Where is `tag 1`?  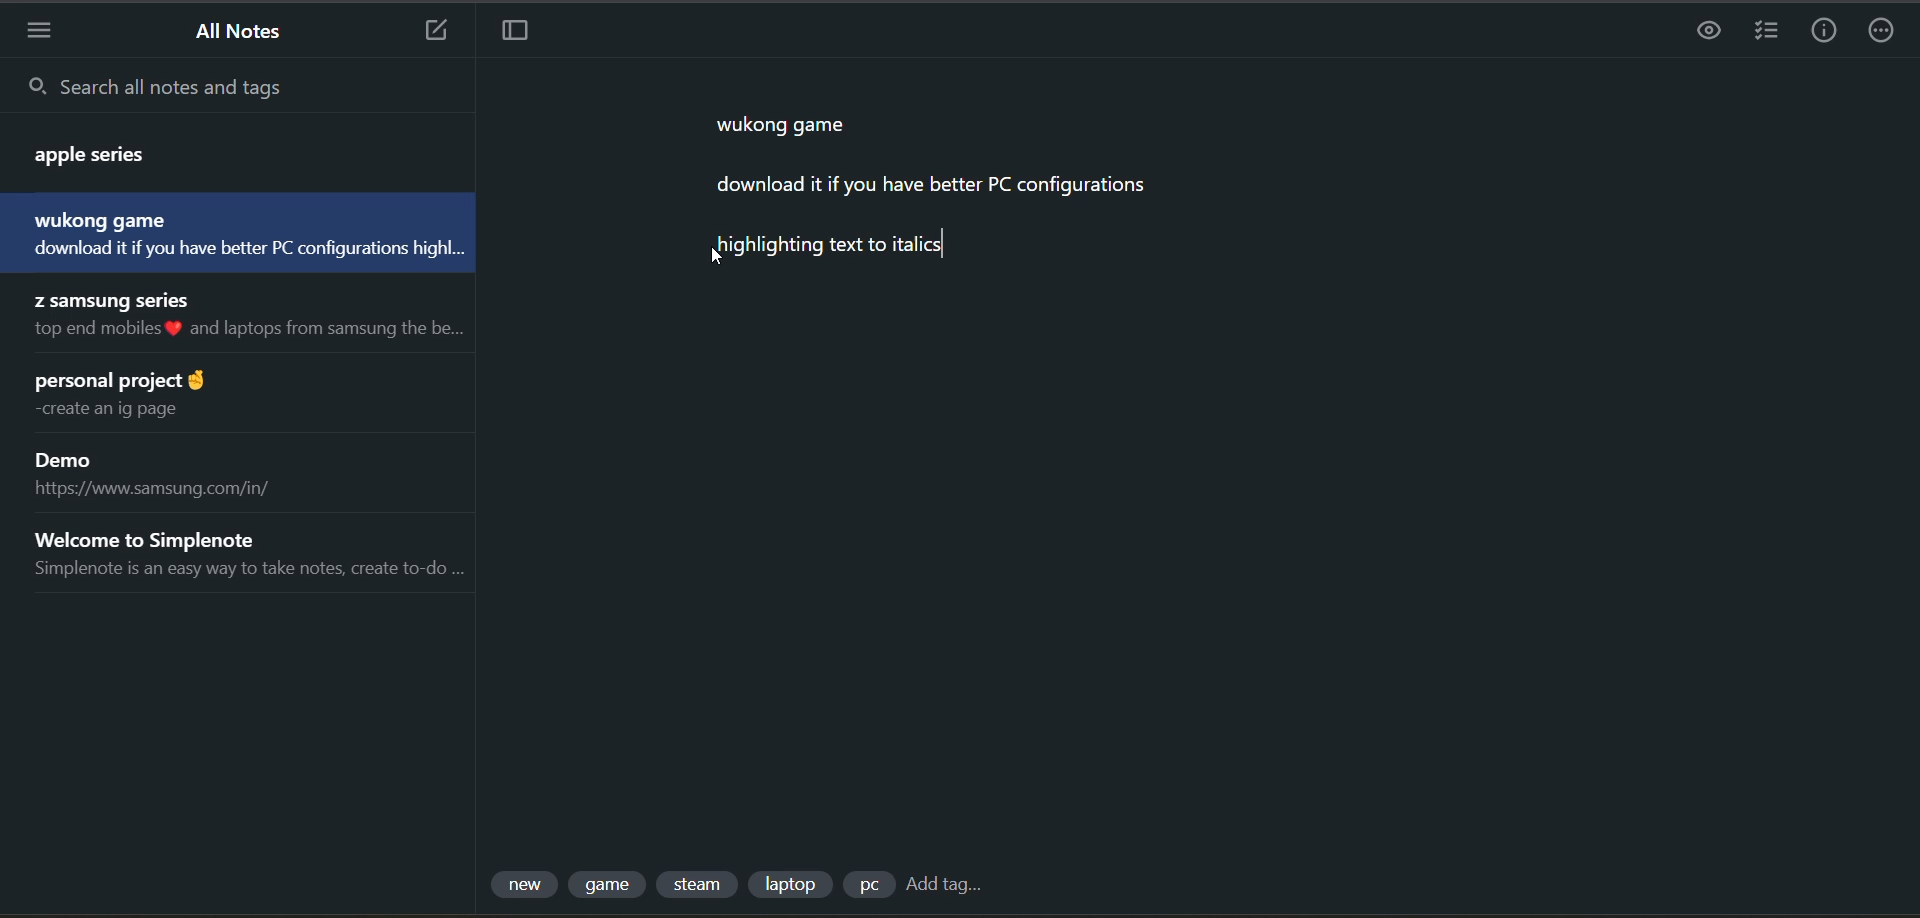 tag 1 is located at coordinates (527, 885).